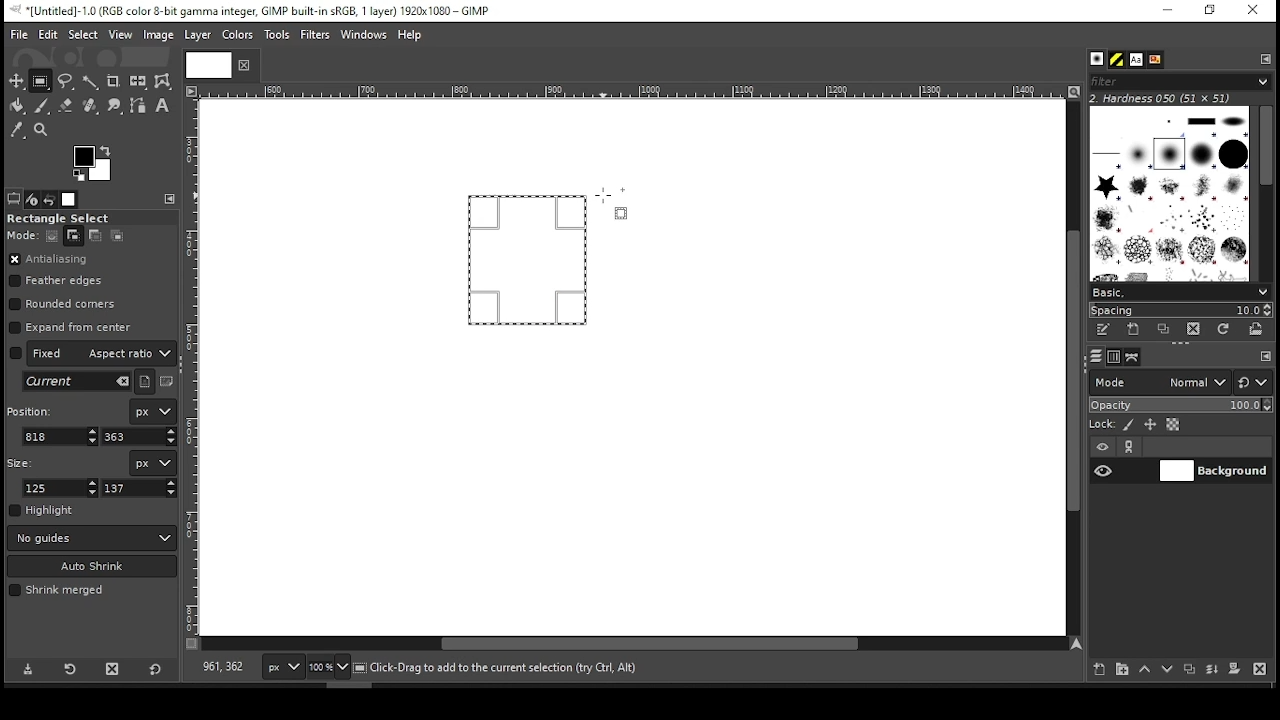  Describe the element at coordinates (53, 236) in the screenshot. I see `replace current selection` at that location.